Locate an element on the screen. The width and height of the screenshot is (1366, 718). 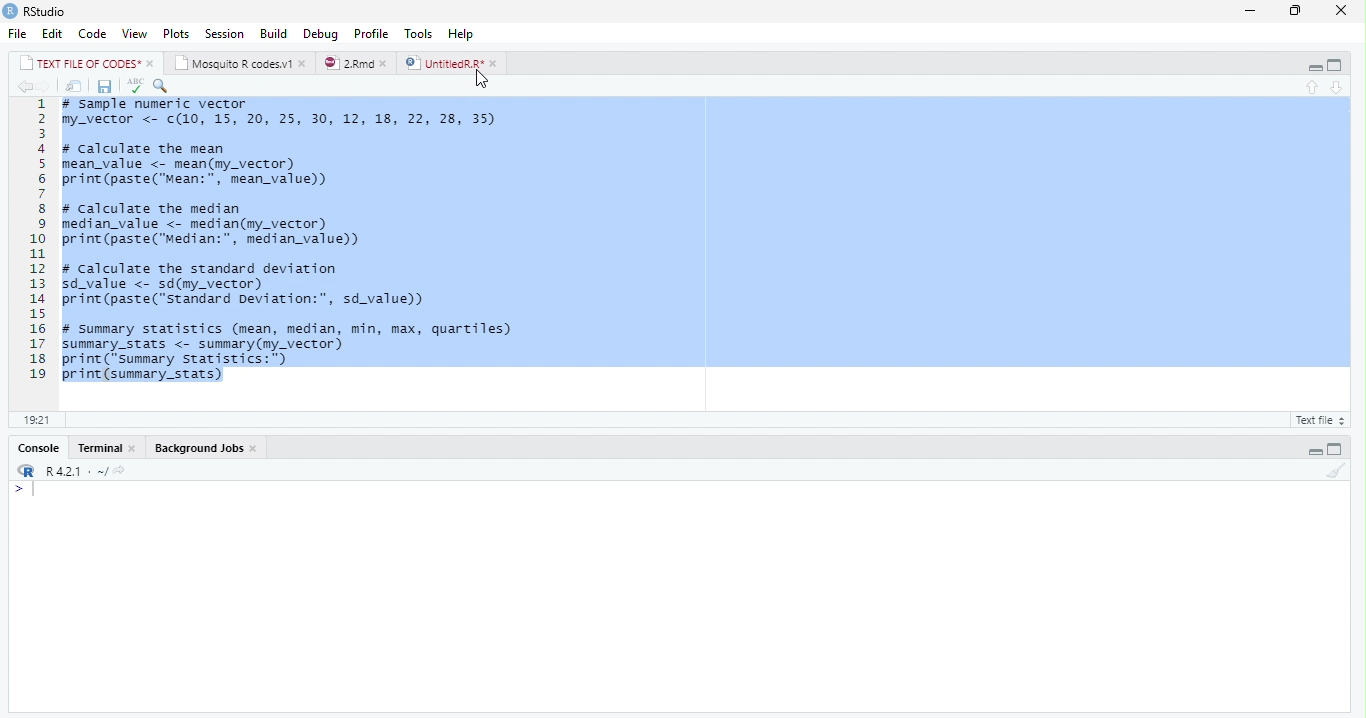
close is located at coordinates (152, 64).